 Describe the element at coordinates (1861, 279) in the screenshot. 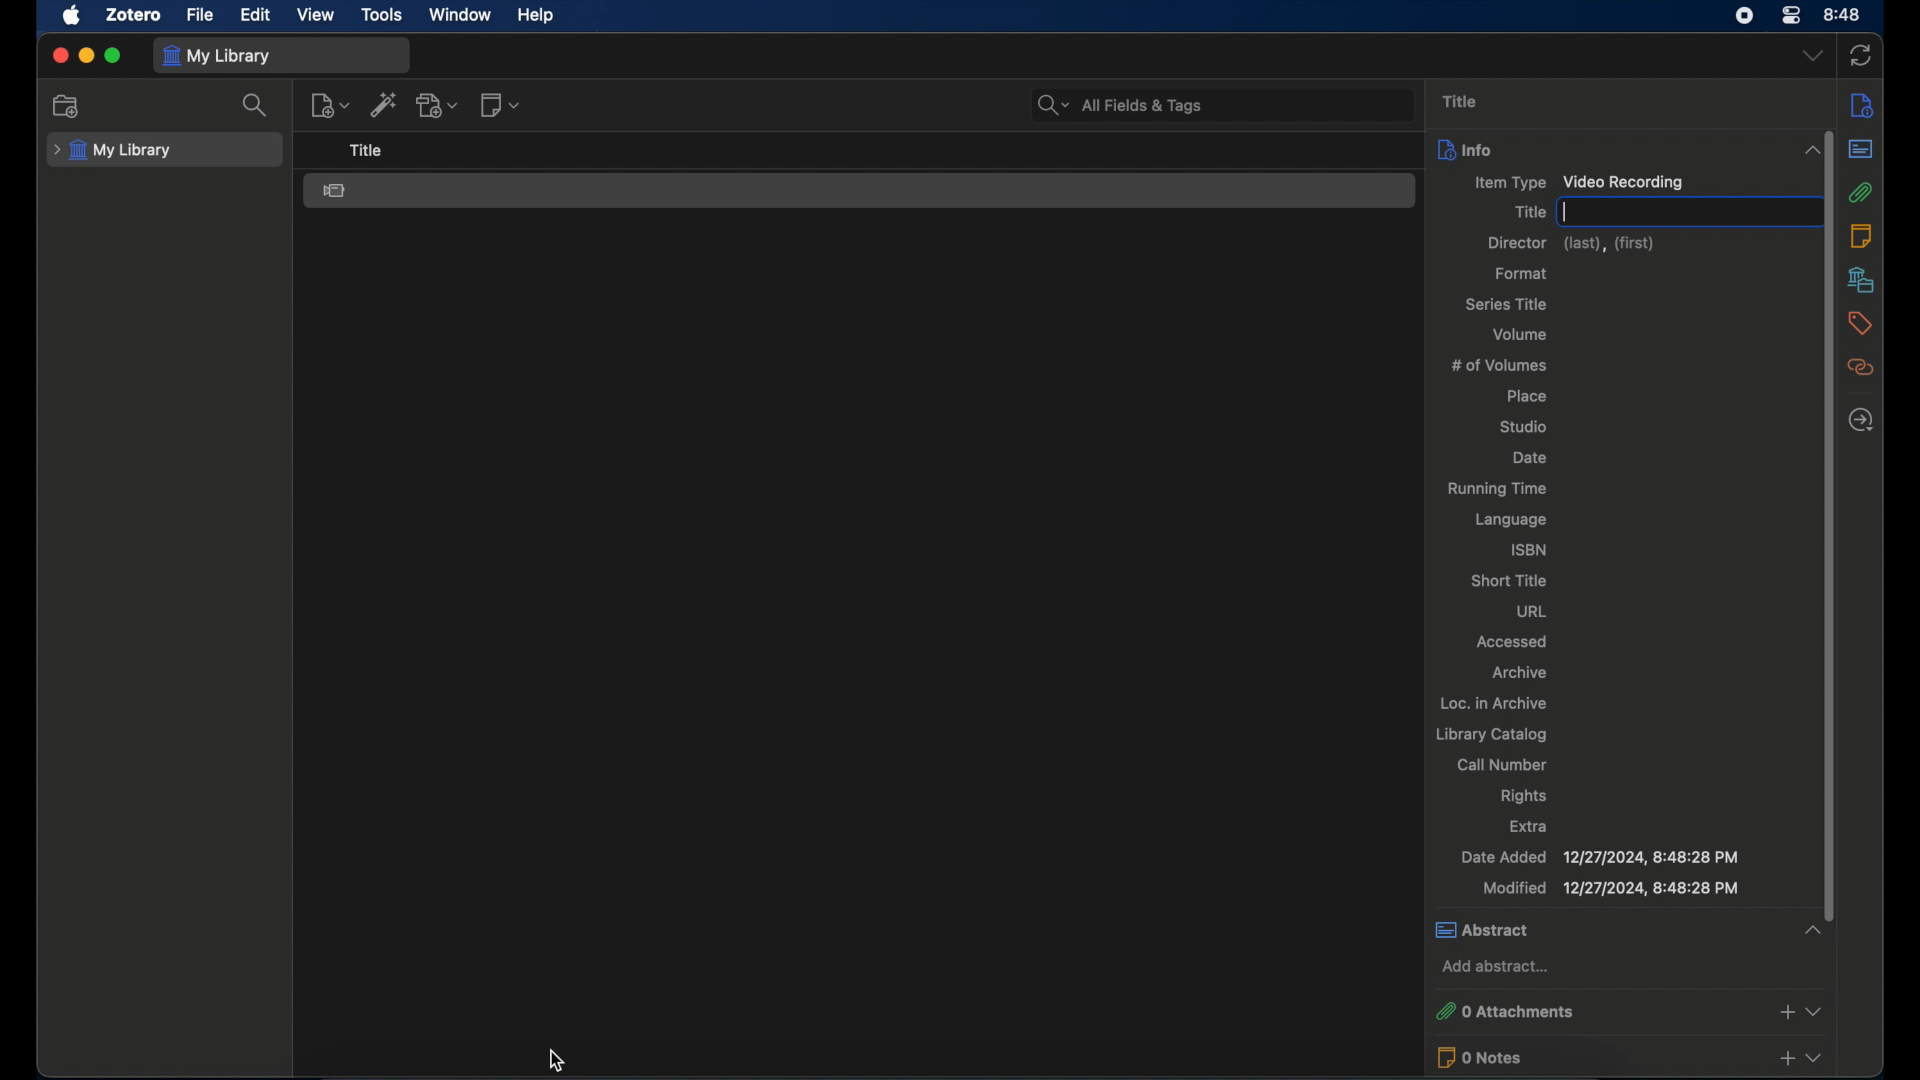

I see `libraries` at that location.